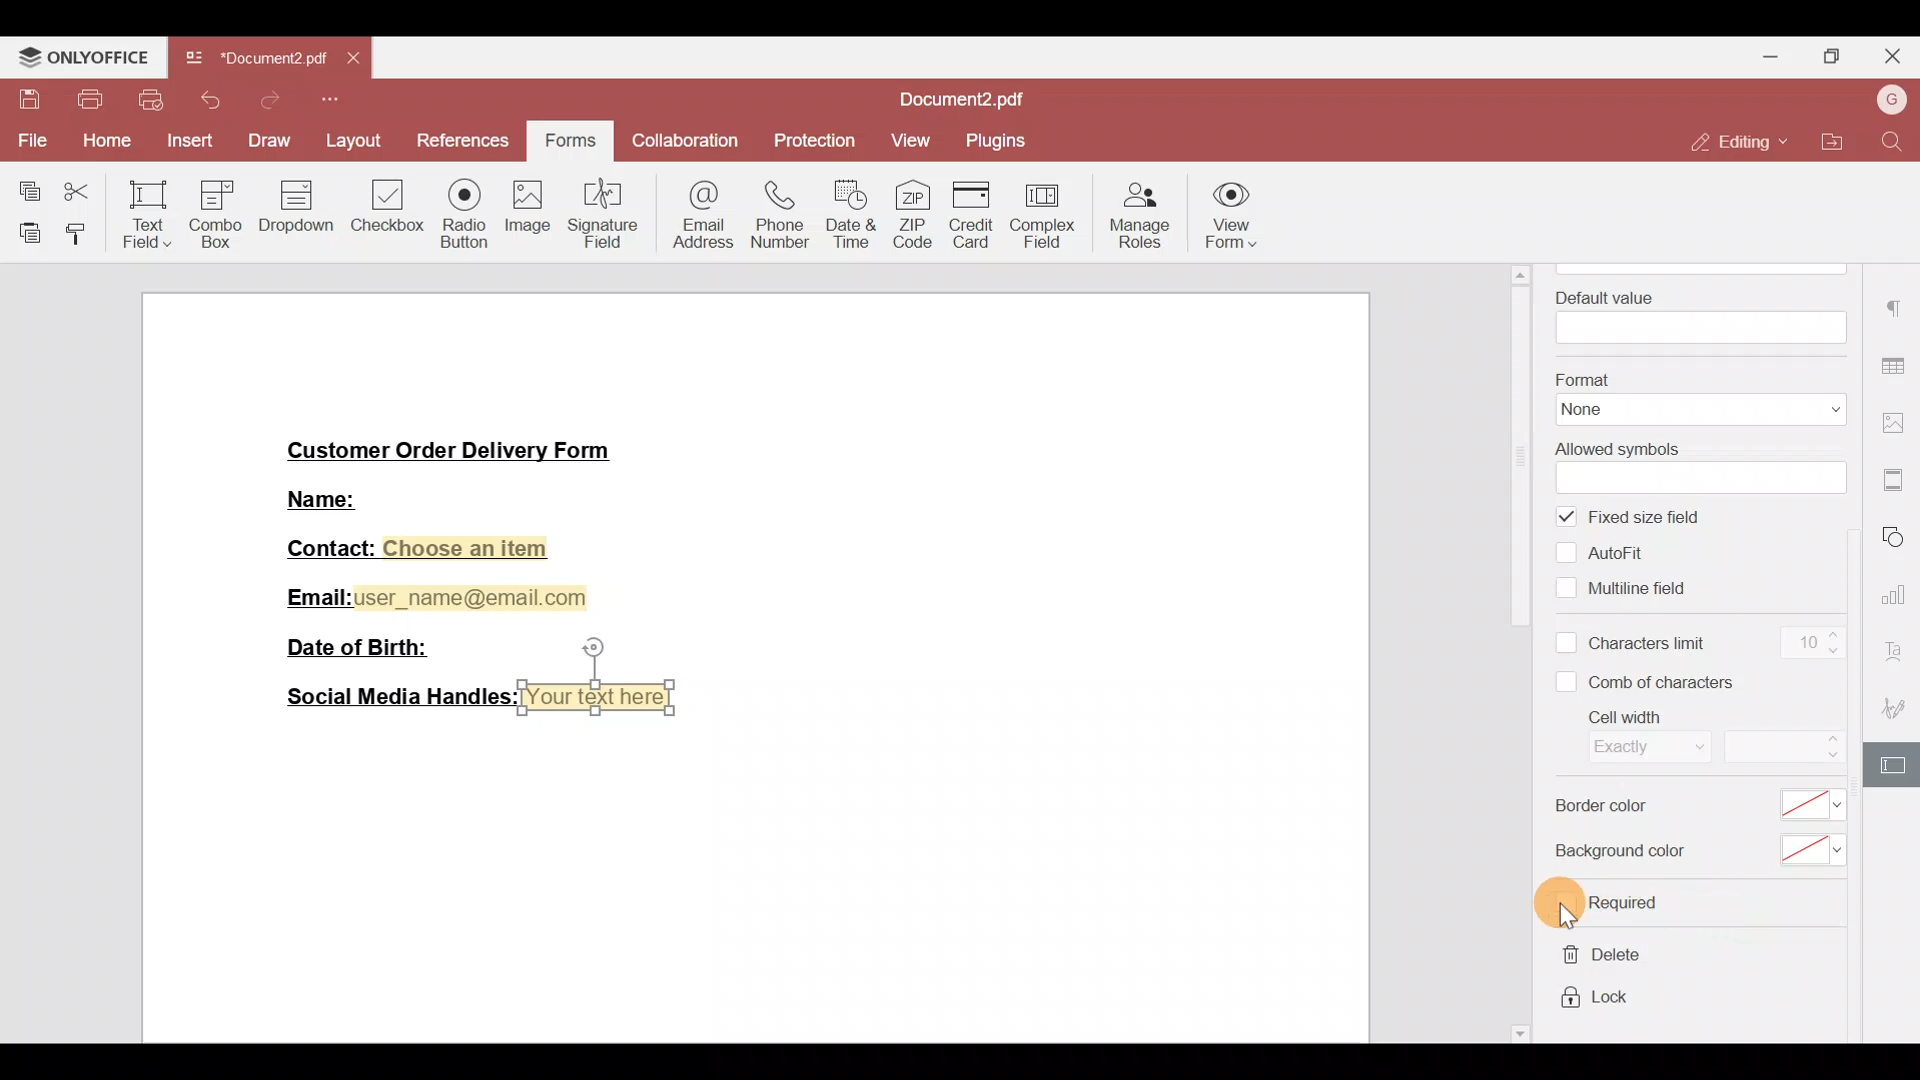 The image size is (1920, 1080). What do you see at coordinates (1826, 139) in the screenshot?
I see `Open file location` at bounding box center [1826, 139].